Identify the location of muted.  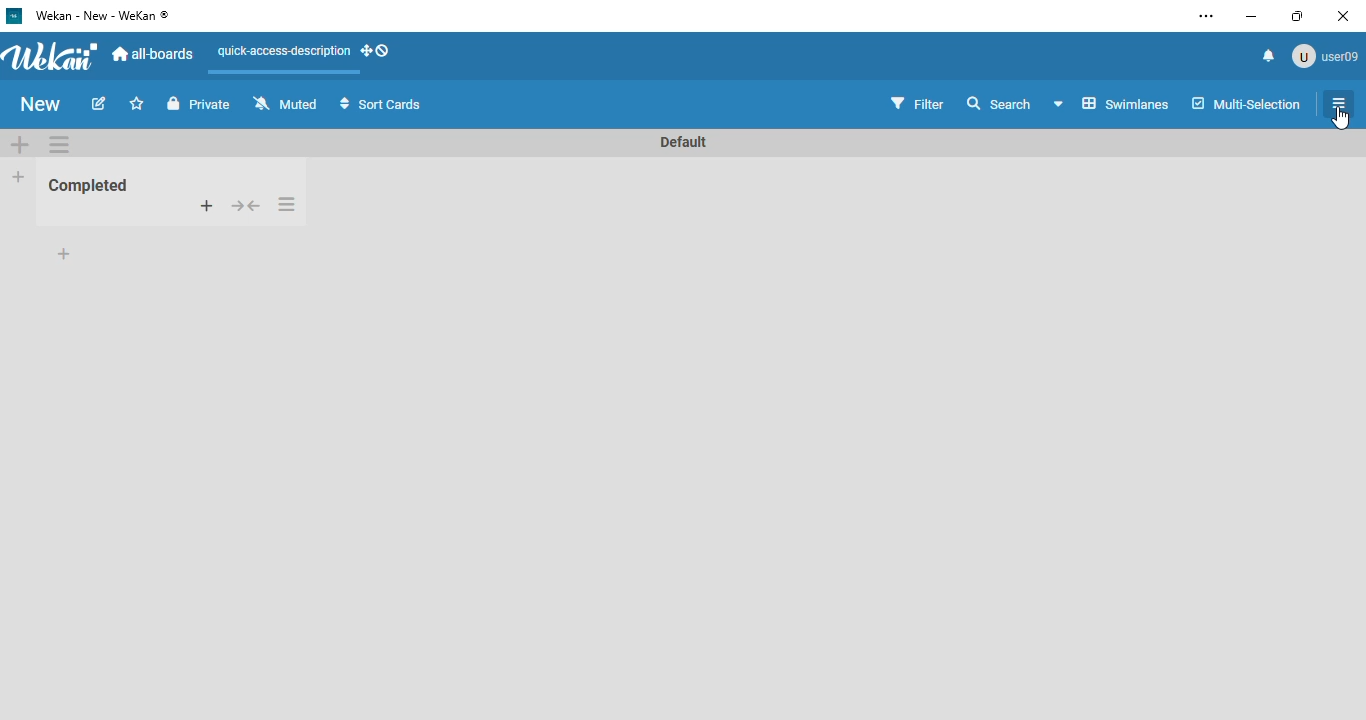
(285, 103).